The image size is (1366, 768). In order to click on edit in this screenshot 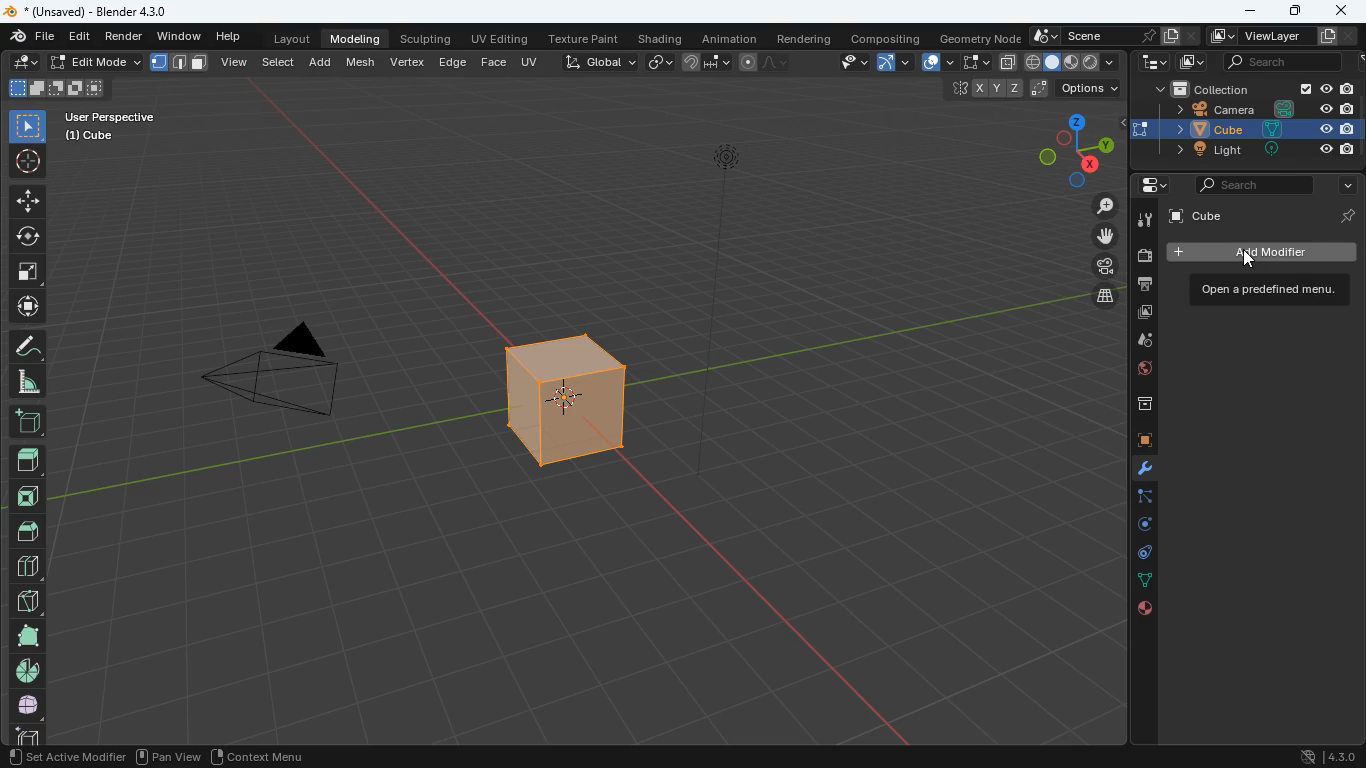, I will do `click(73, 63)`.